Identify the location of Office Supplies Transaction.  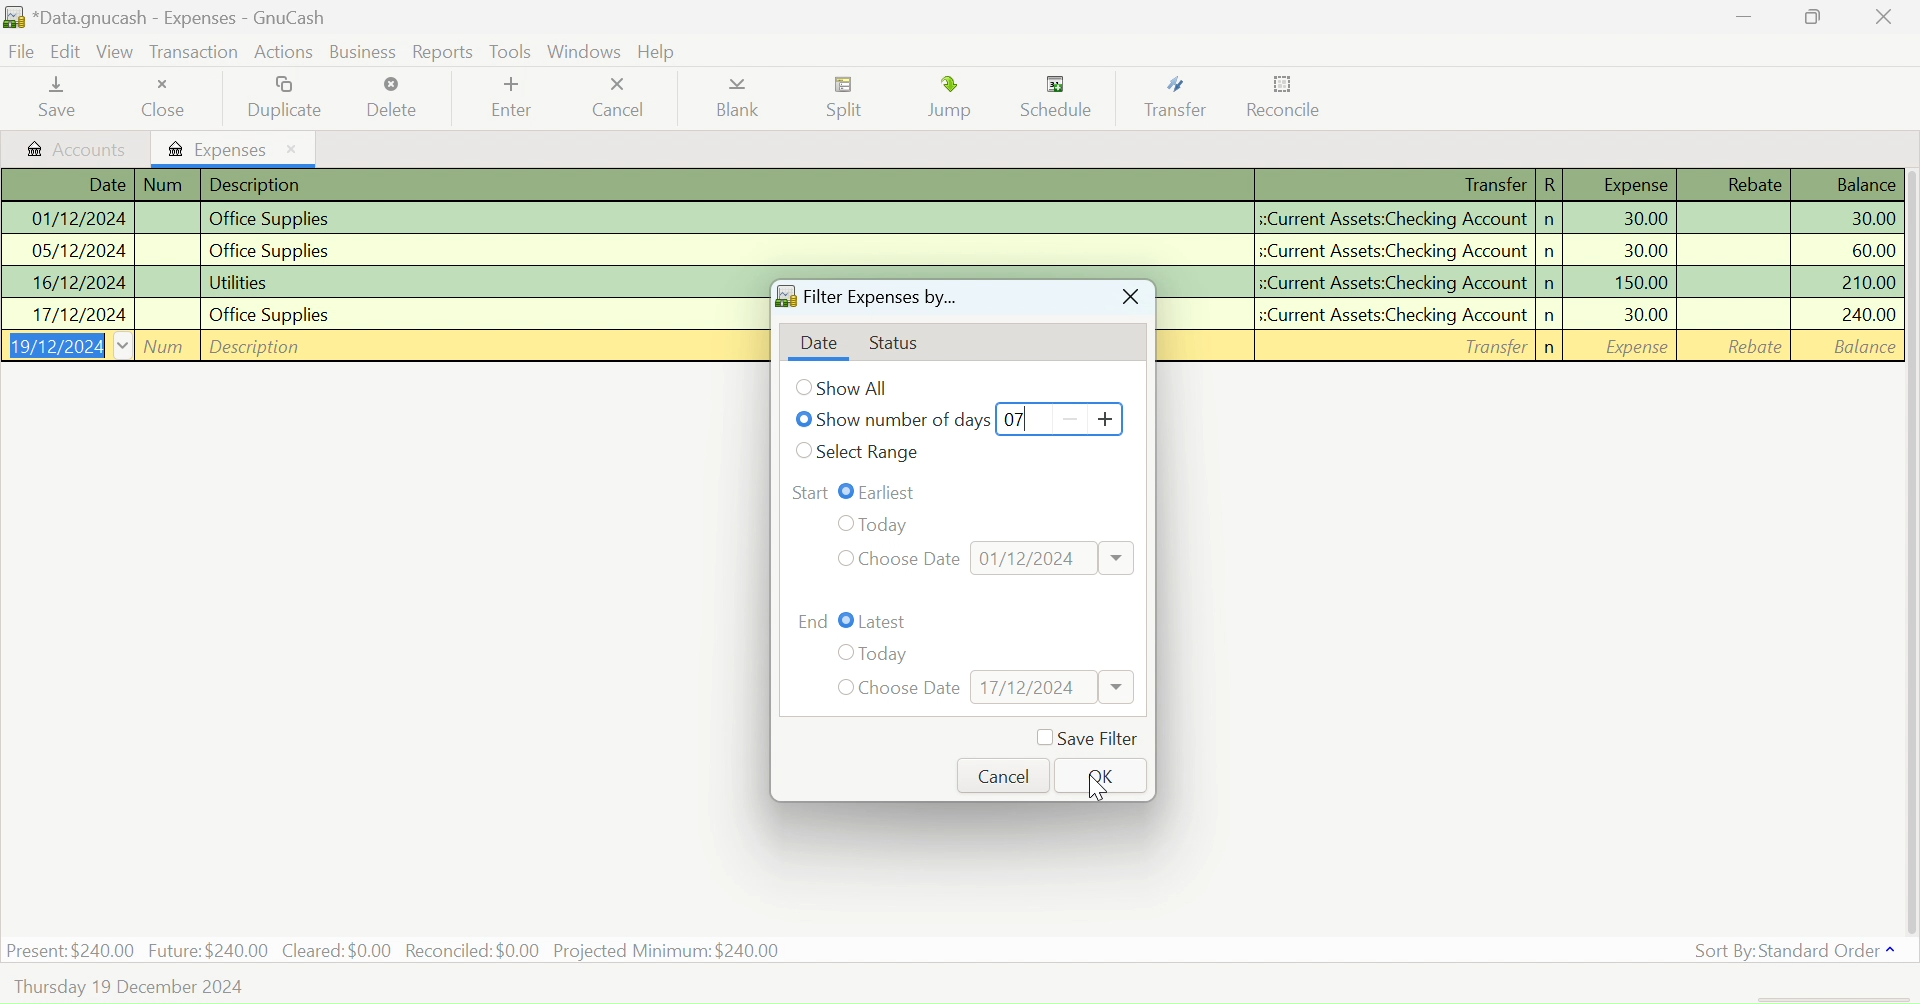
(950, 219).